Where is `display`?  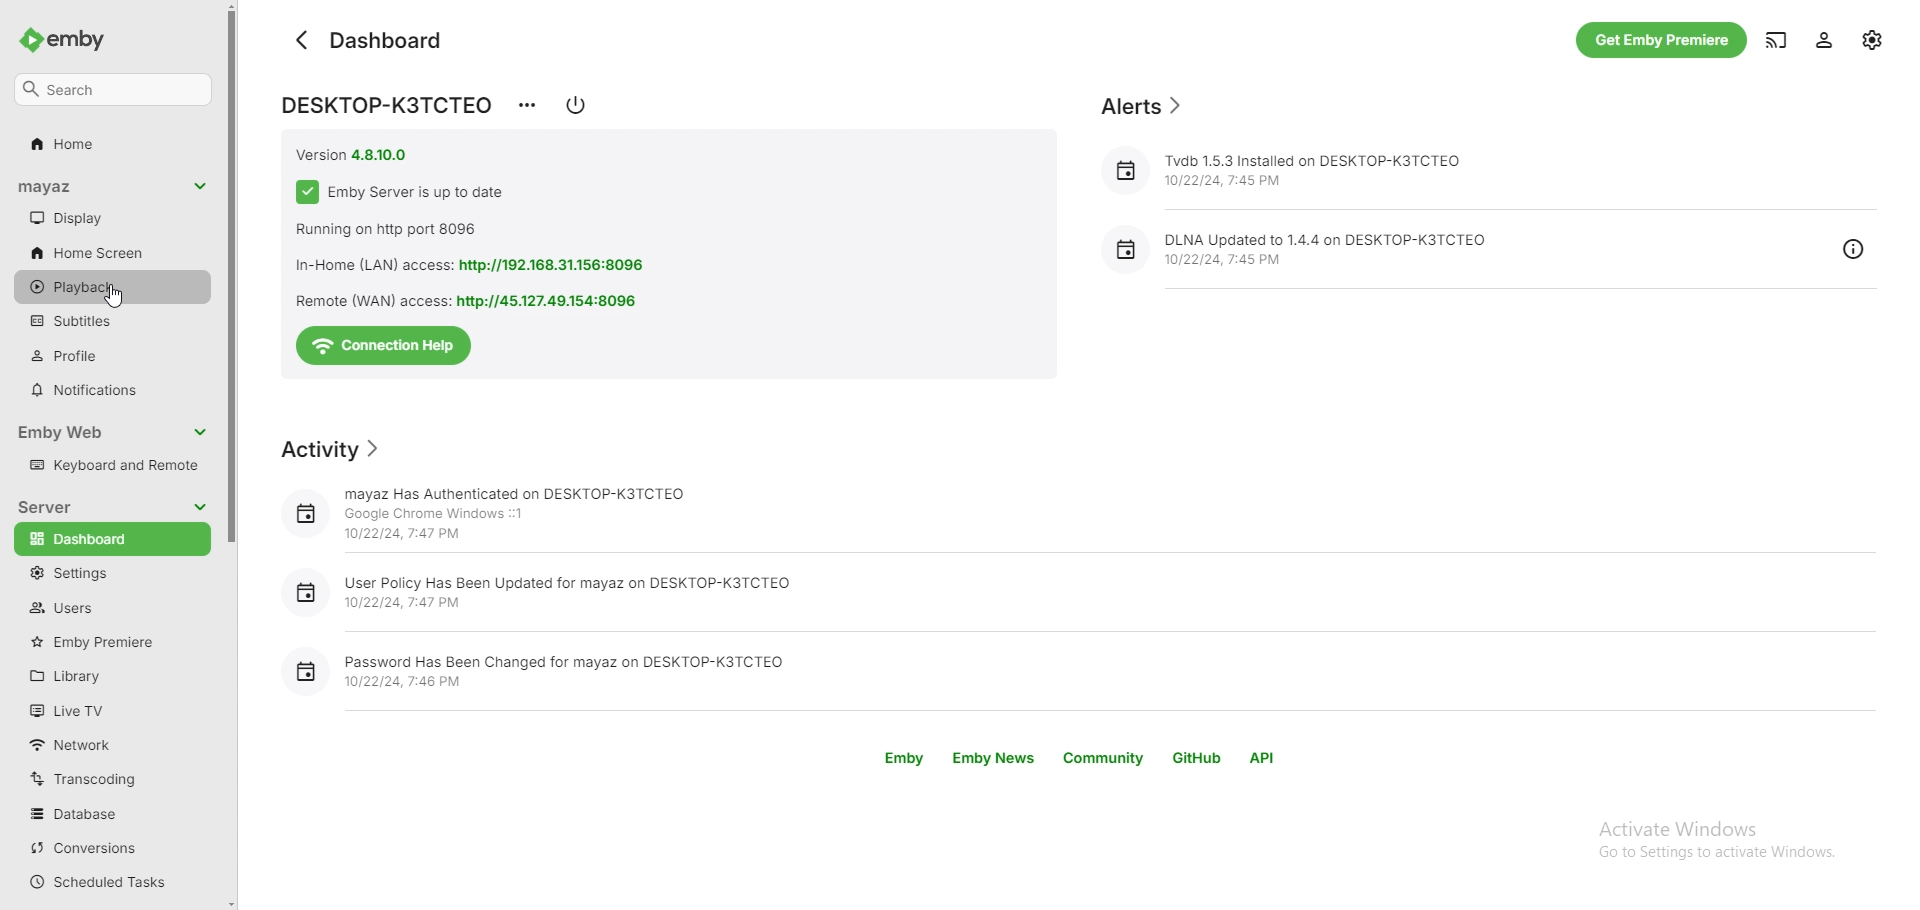
display is located at coordinates (98, 218).